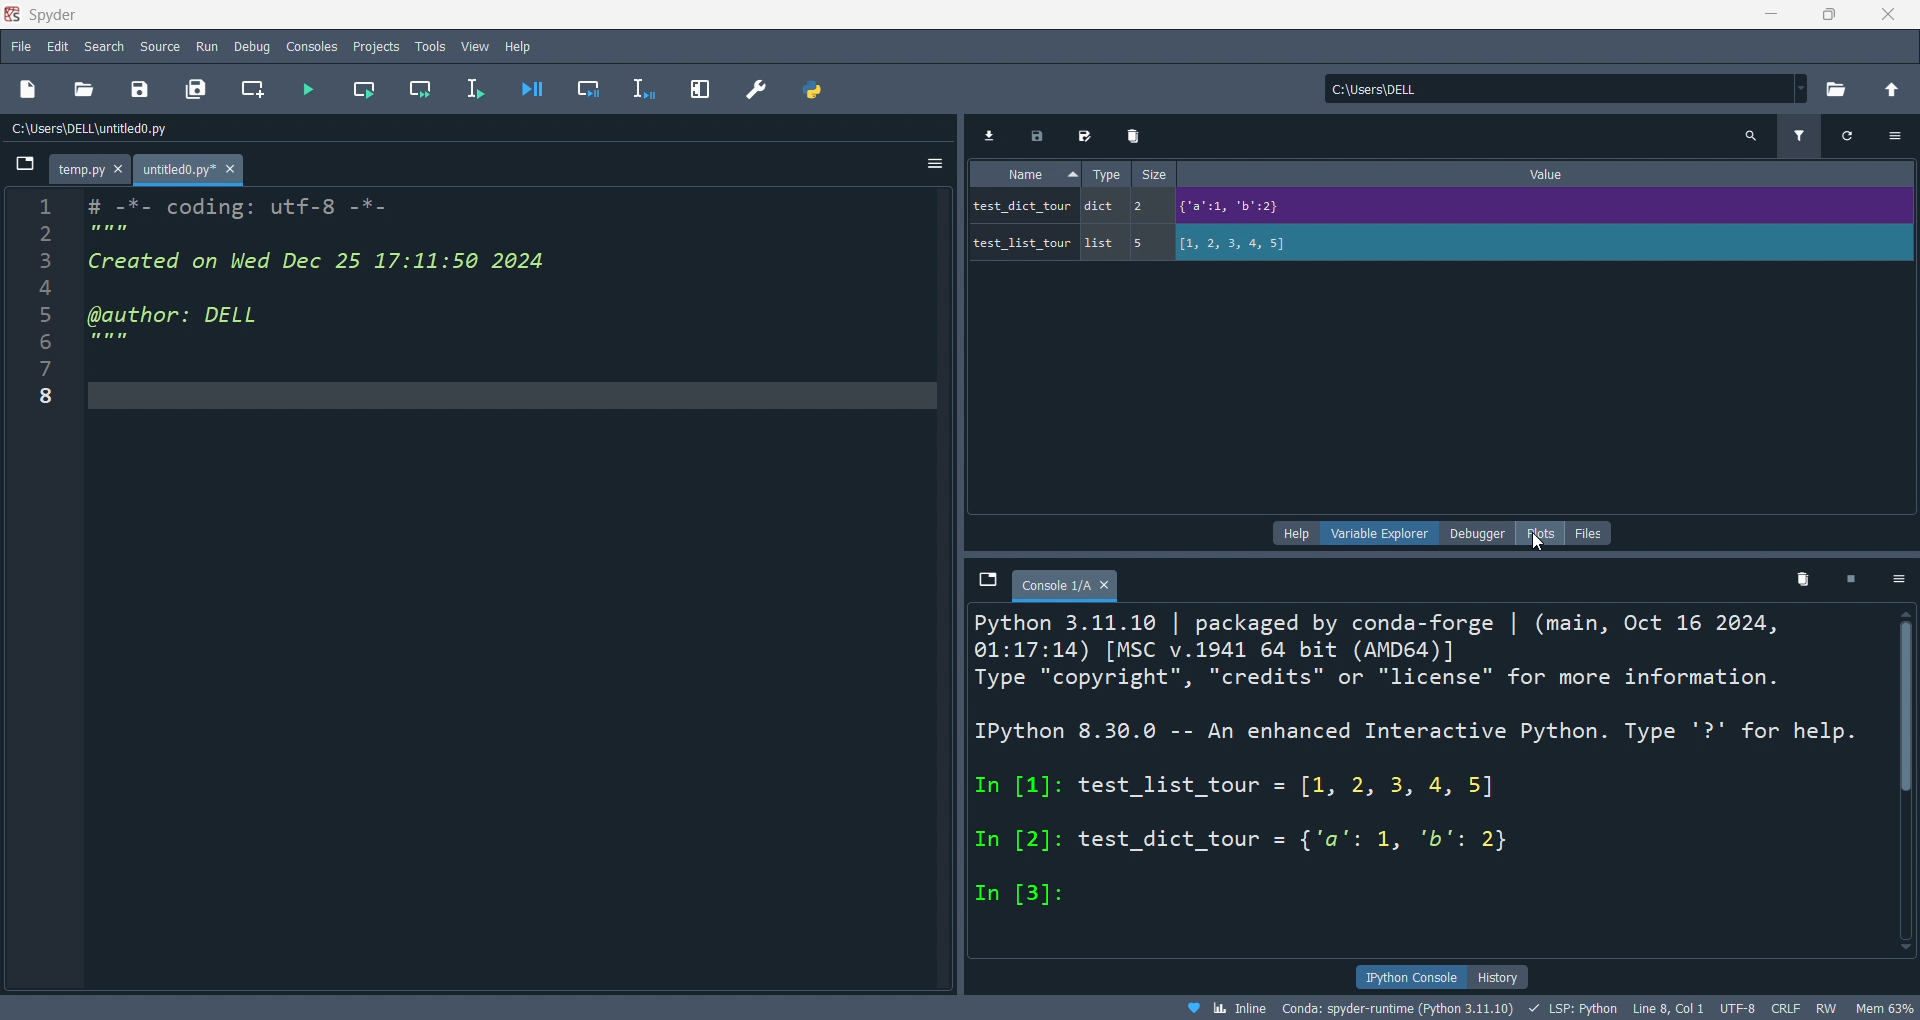 Image resolution: width=1920 pixels, height=1020 pixels. Describe the element at coordinates (1776, 15) in the screenshot. I see `minimize` at that location.